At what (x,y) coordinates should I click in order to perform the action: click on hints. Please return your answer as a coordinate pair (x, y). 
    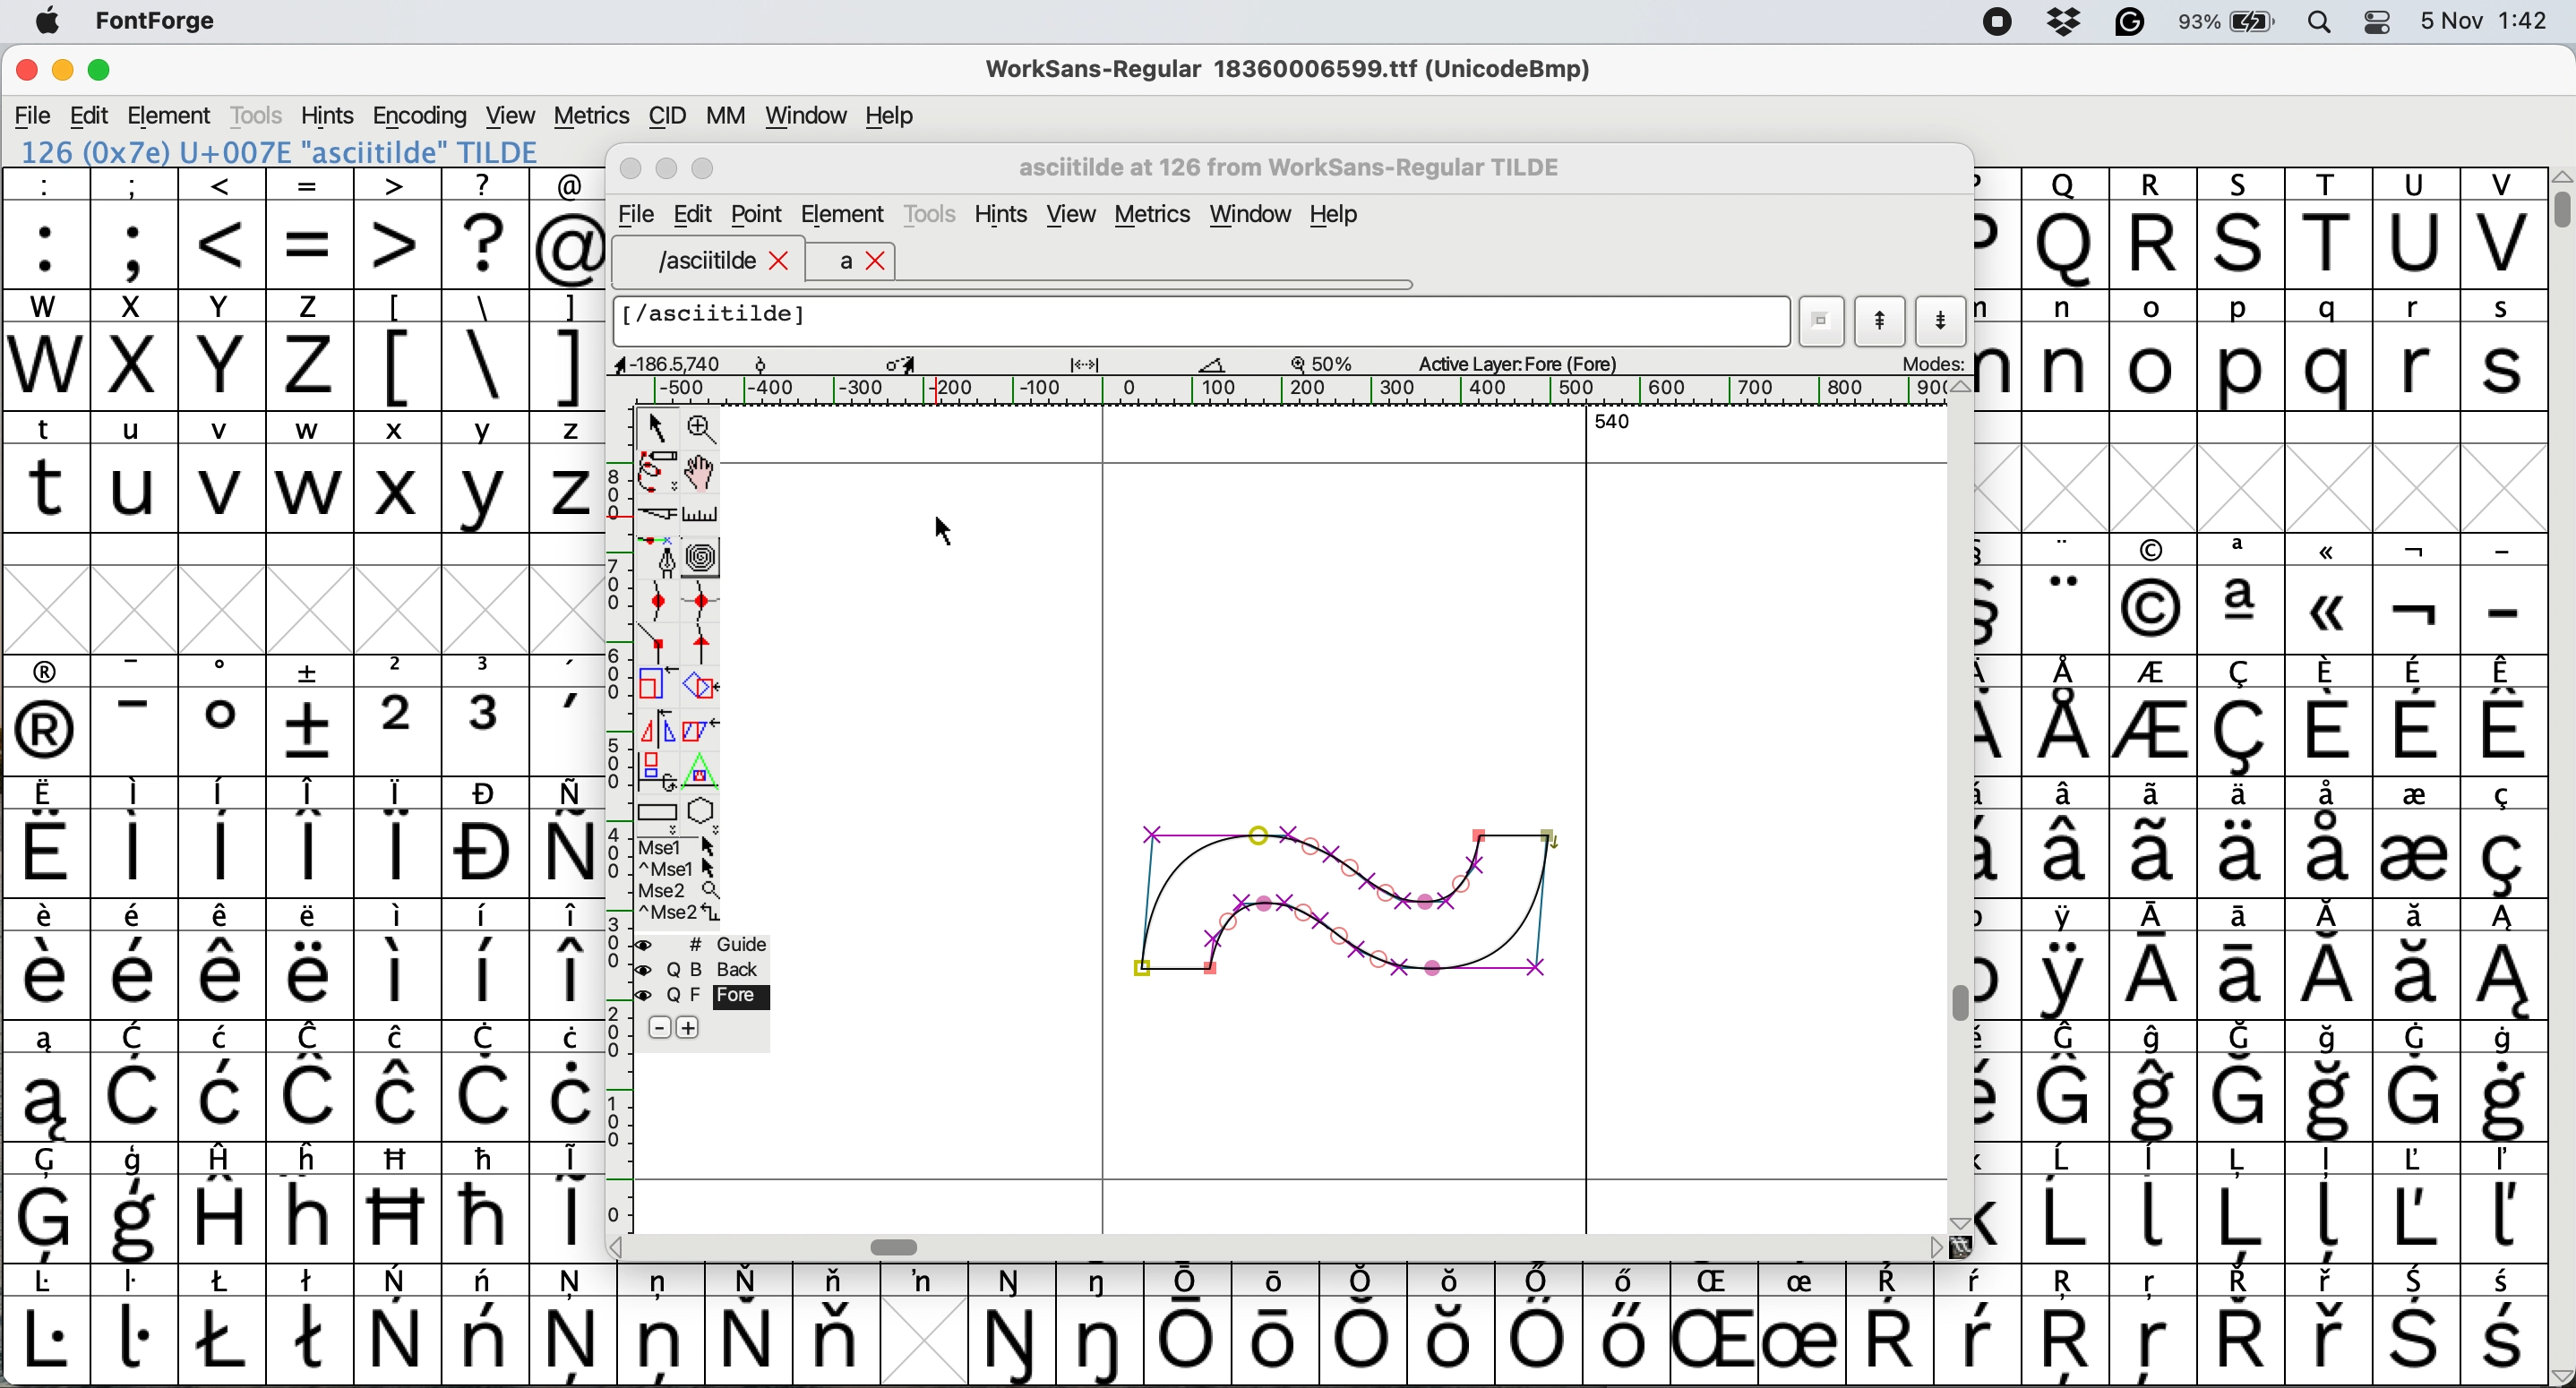
    Looking at the image, I should click on (1005, 215).